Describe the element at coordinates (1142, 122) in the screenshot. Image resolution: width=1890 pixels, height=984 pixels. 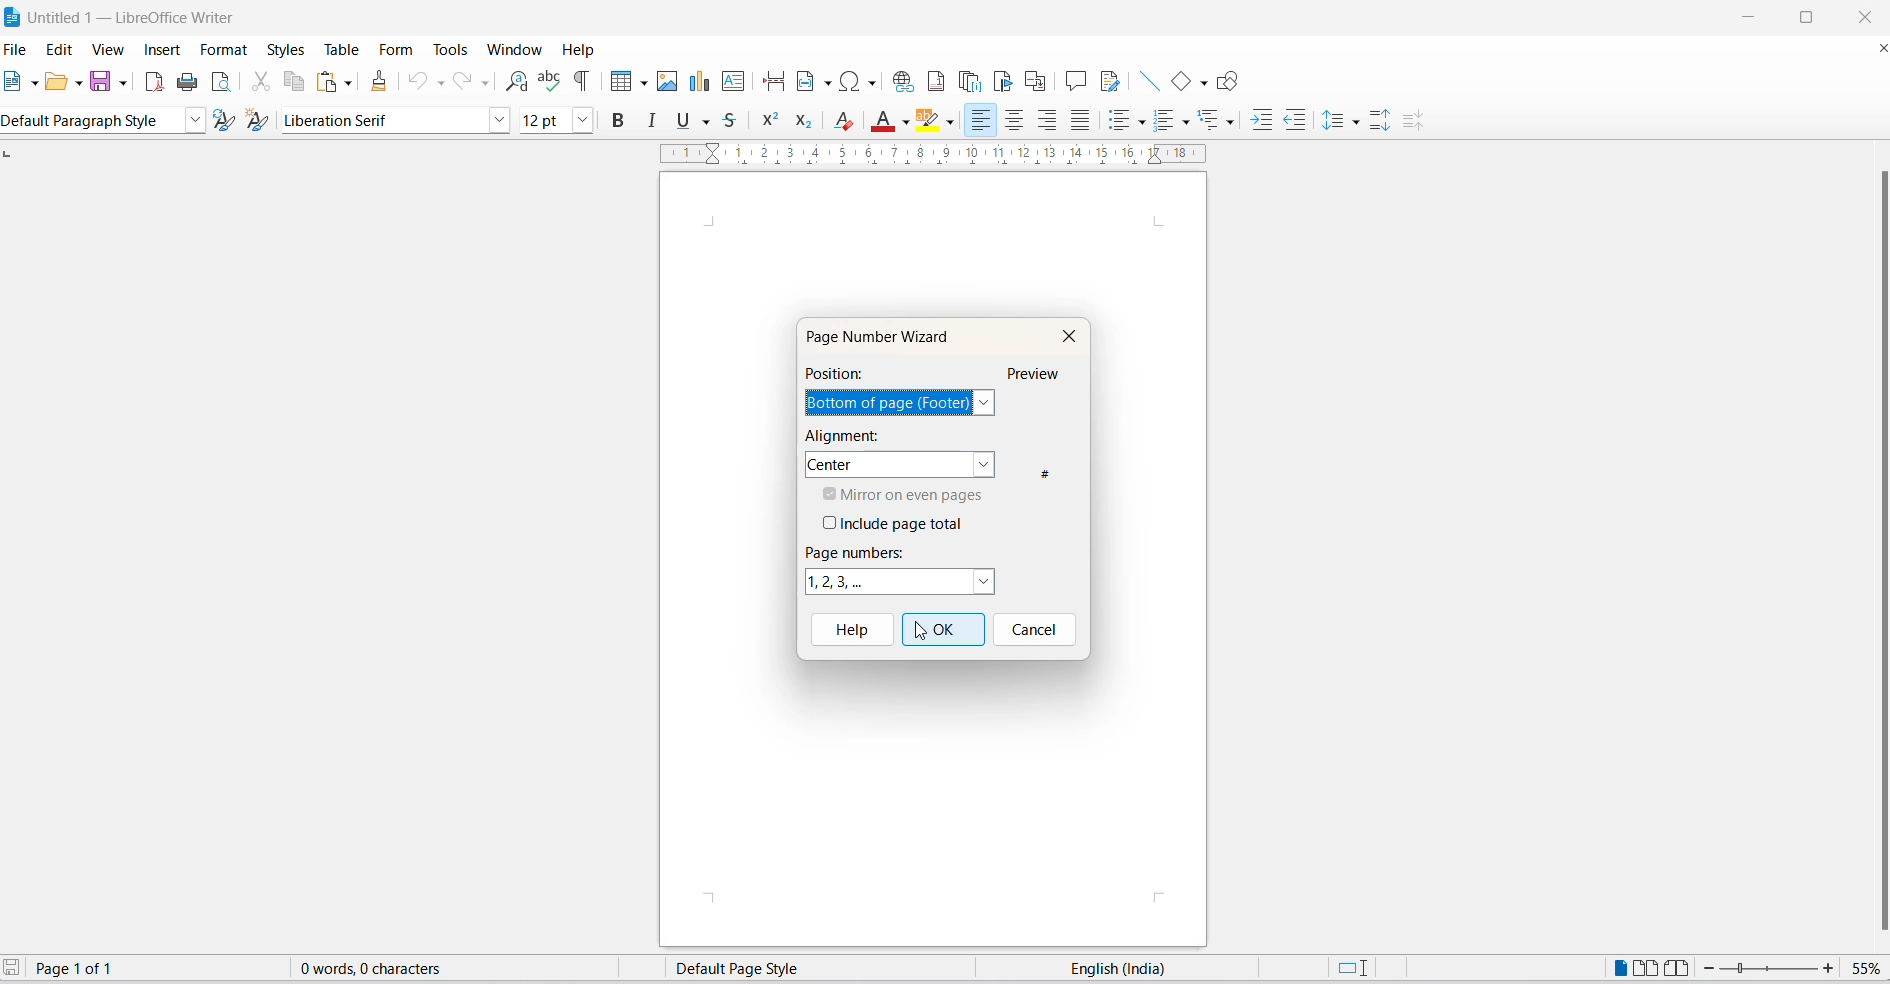
I see `toggle unordered list` at that location.